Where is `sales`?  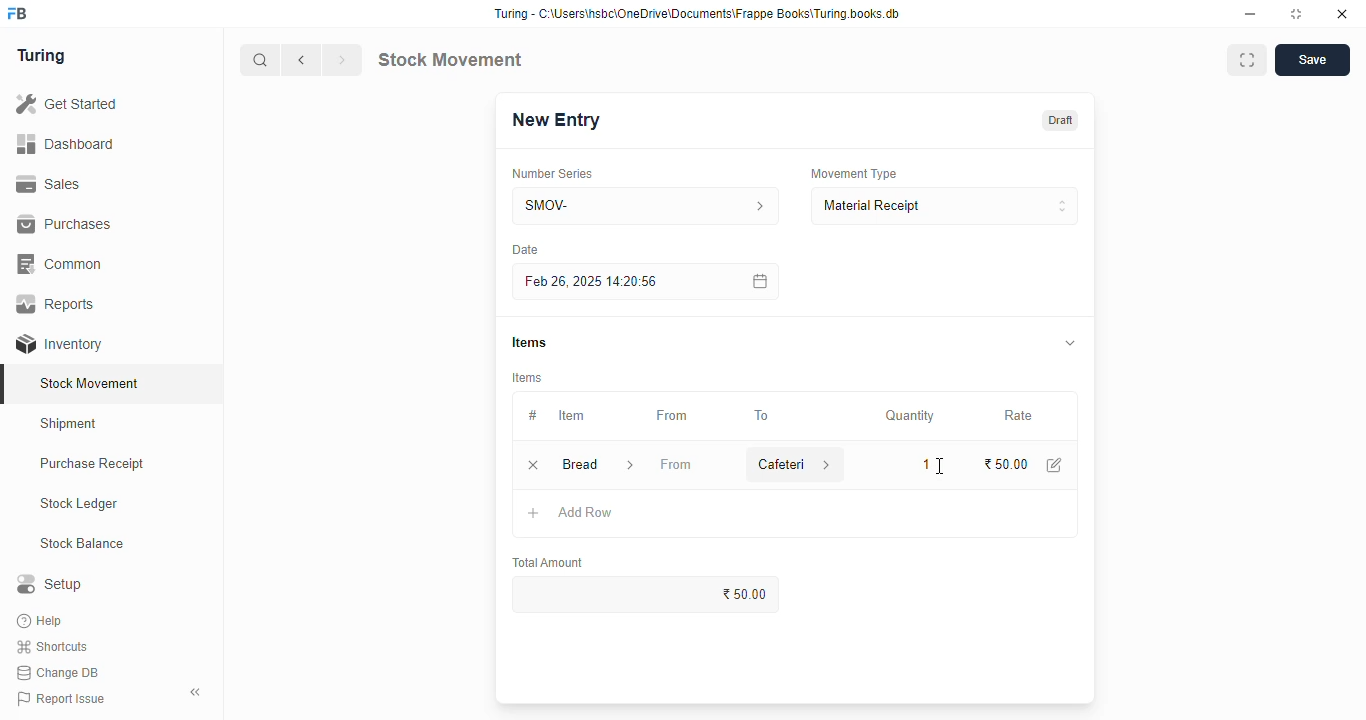
sales is located at coordinates (48, 184).